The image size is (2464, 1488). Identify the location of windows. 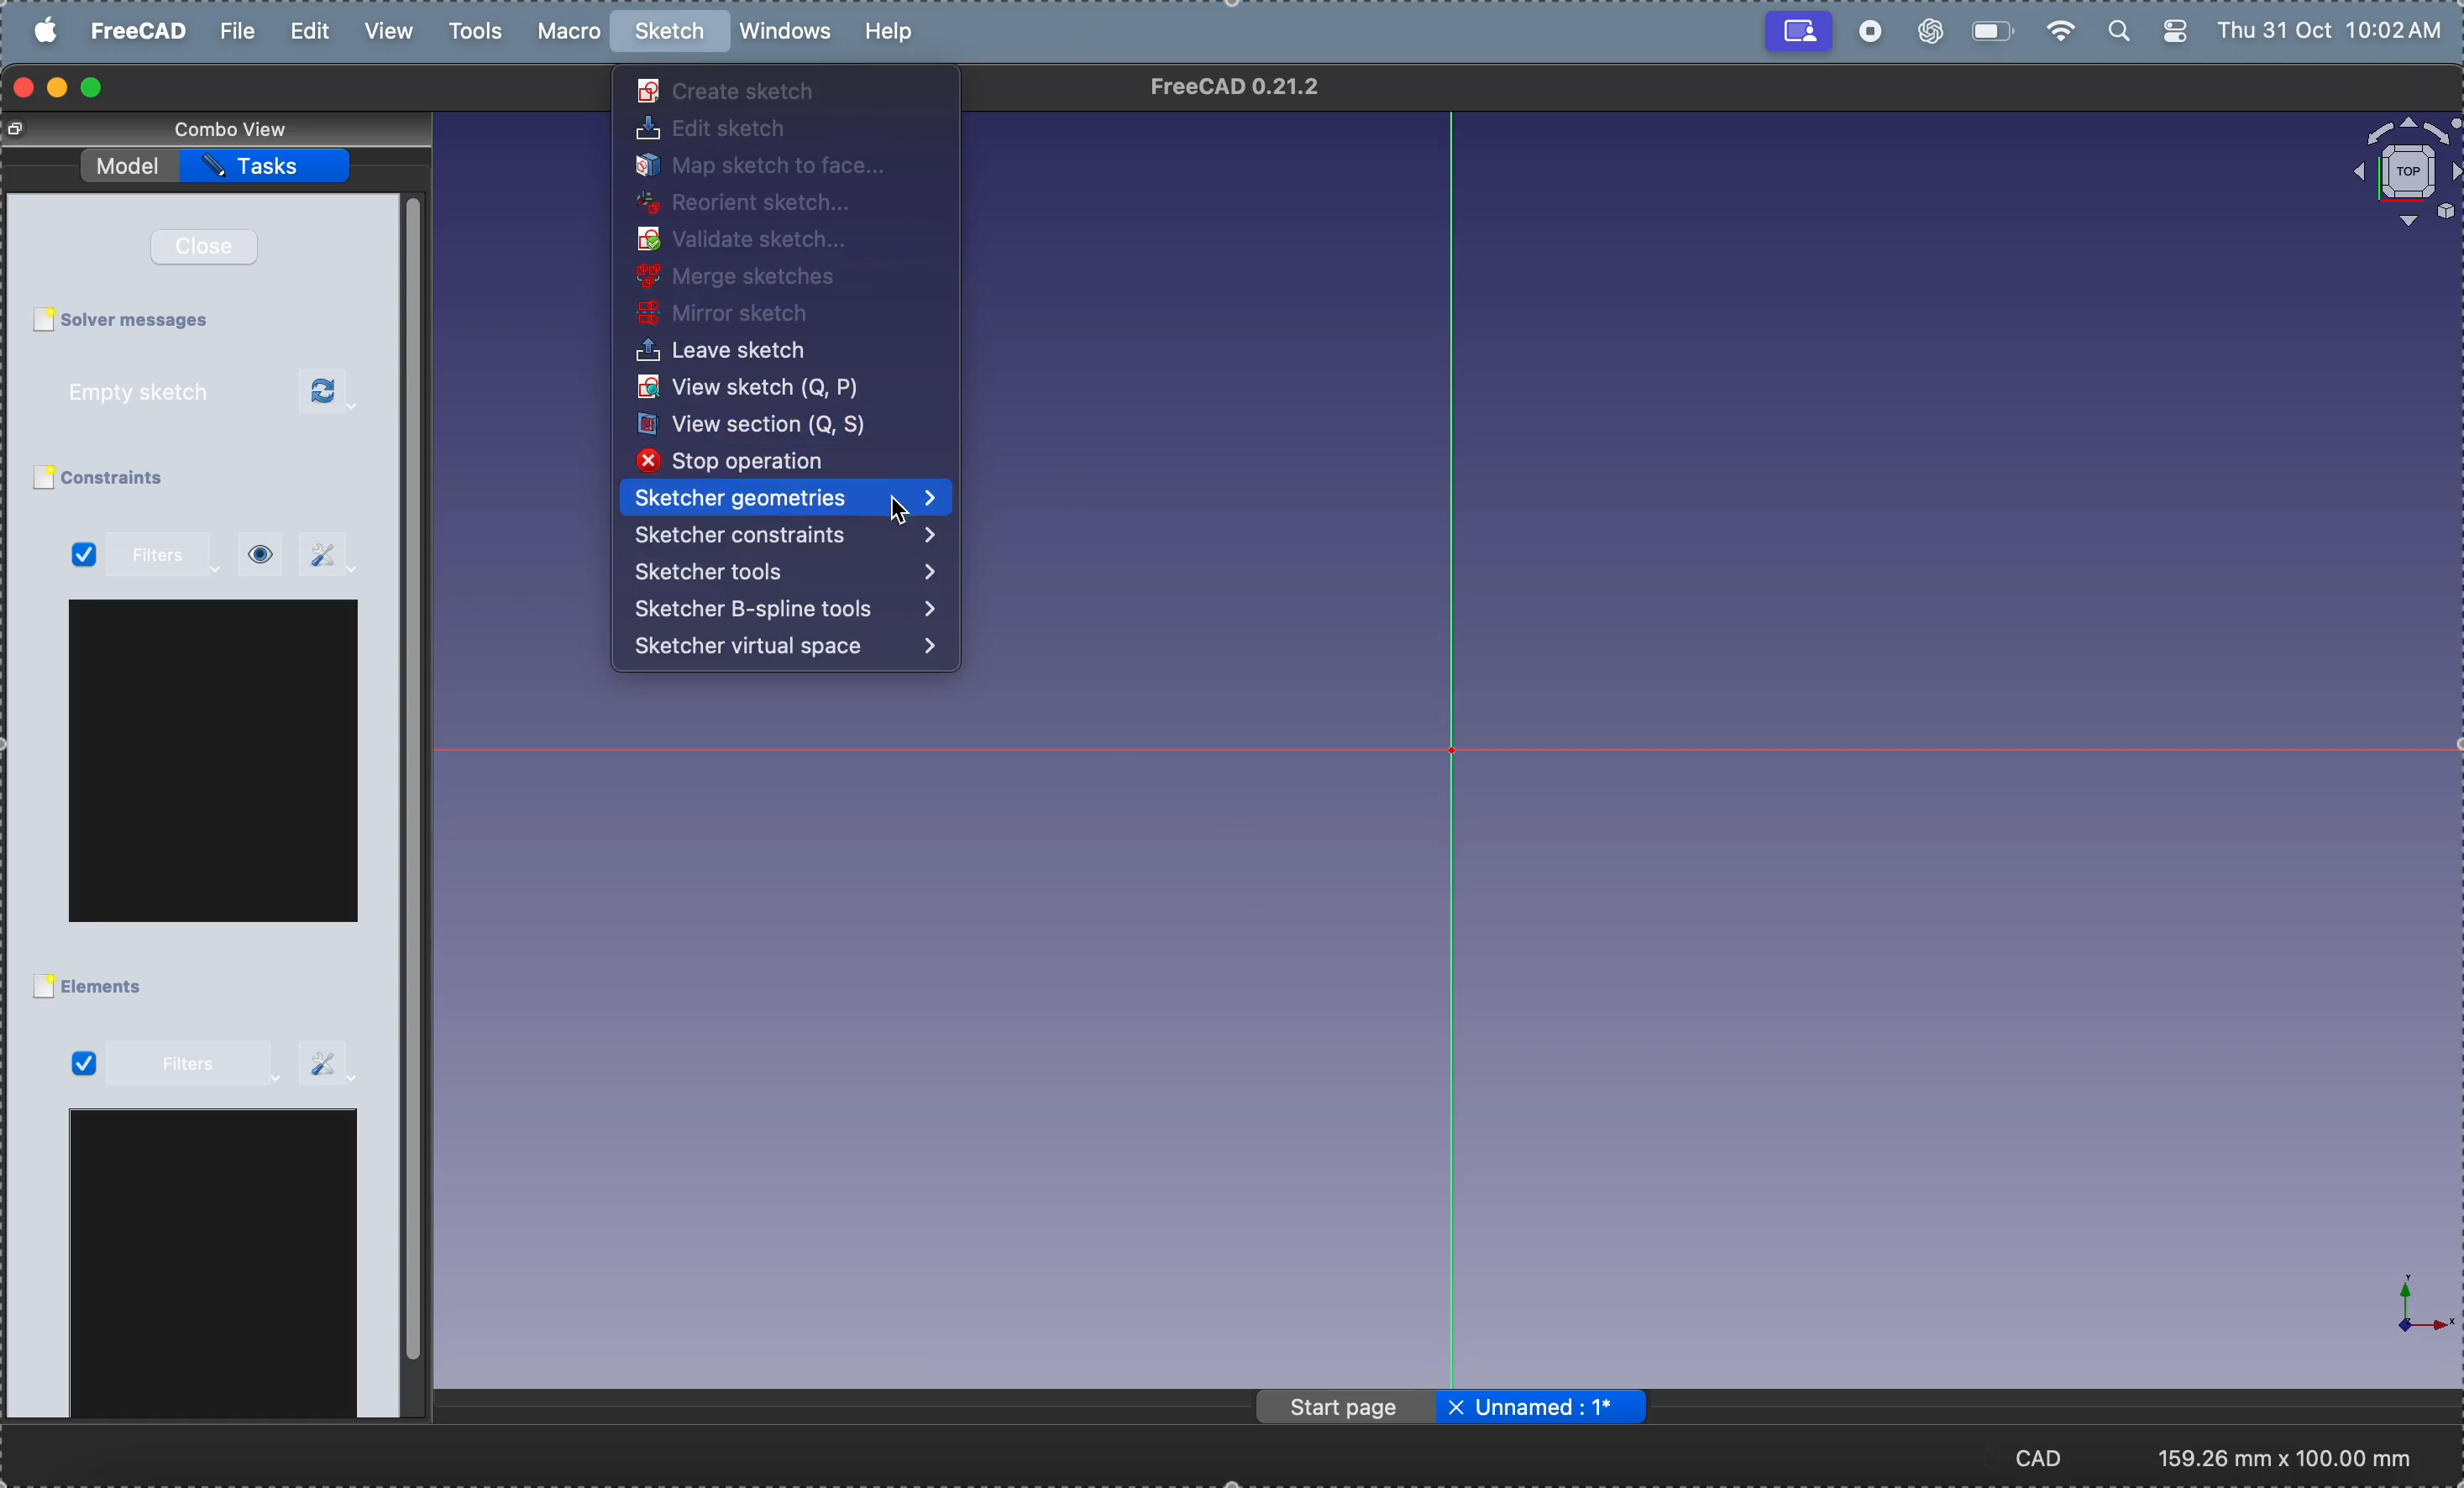
(792, 33).